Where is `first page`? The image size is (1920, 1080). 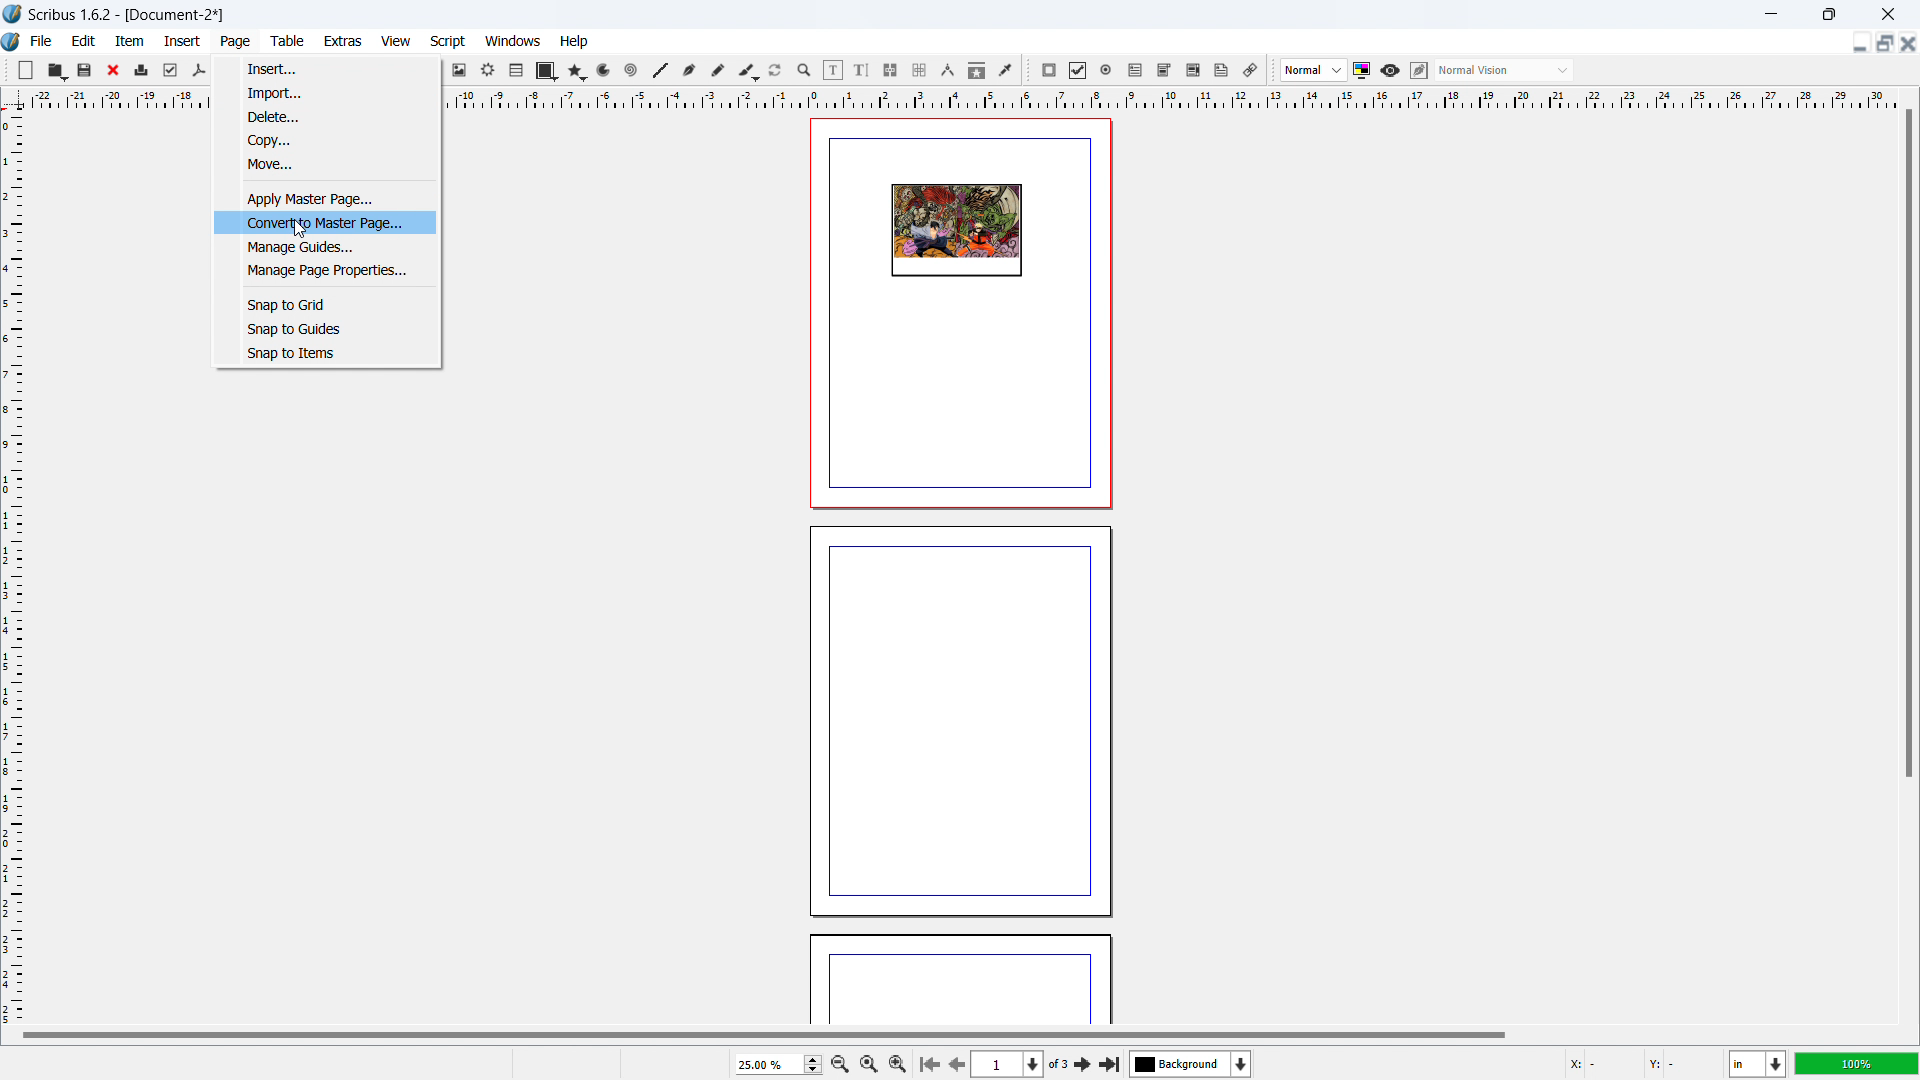
first page is located at coordinates (928, 1062).